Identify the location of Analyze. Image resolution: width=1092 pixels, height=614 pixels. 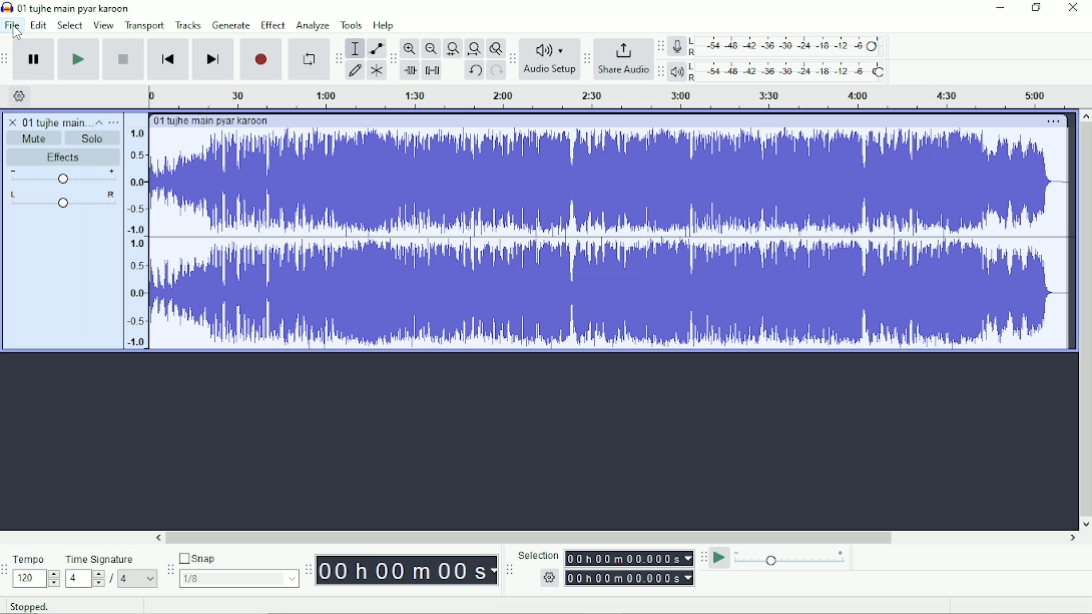
(313, 25).